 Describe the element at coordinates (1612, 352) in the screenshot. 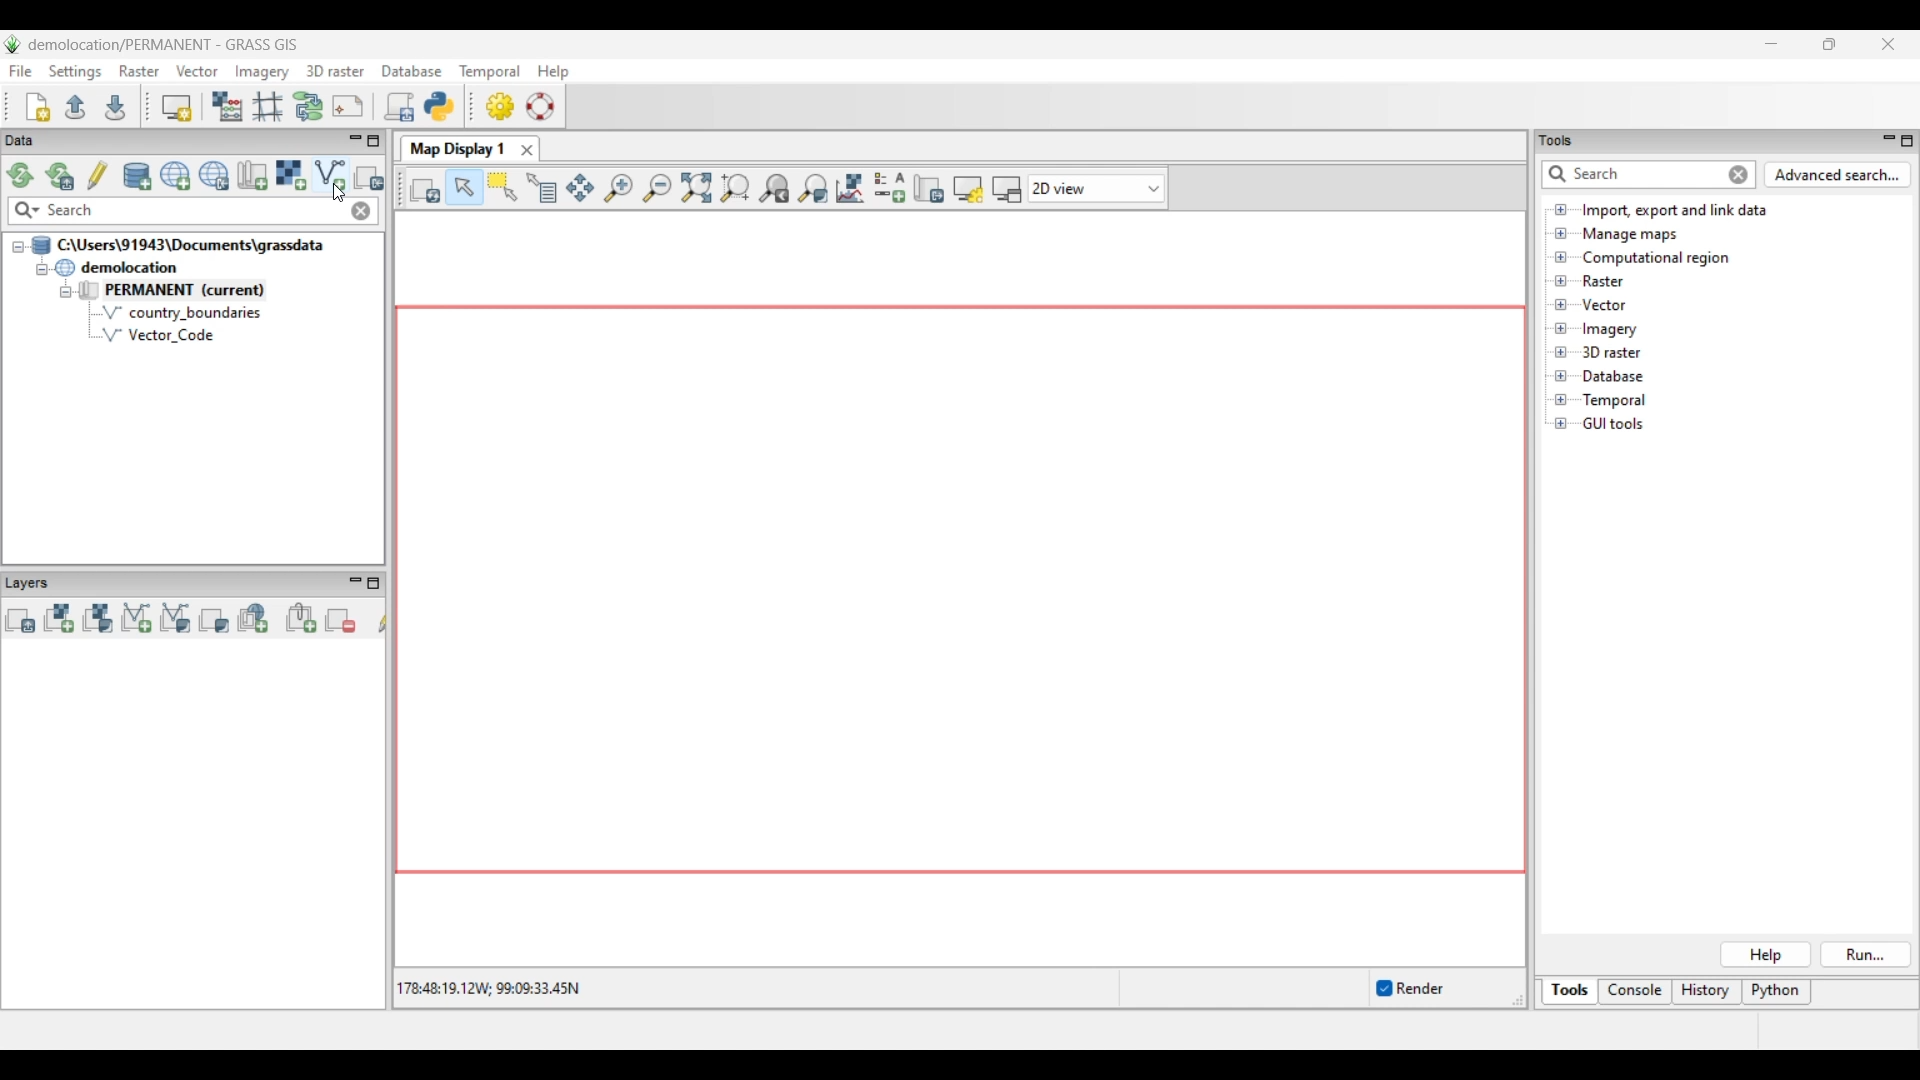

I see `Double click to see files under 3D raster` at that location.